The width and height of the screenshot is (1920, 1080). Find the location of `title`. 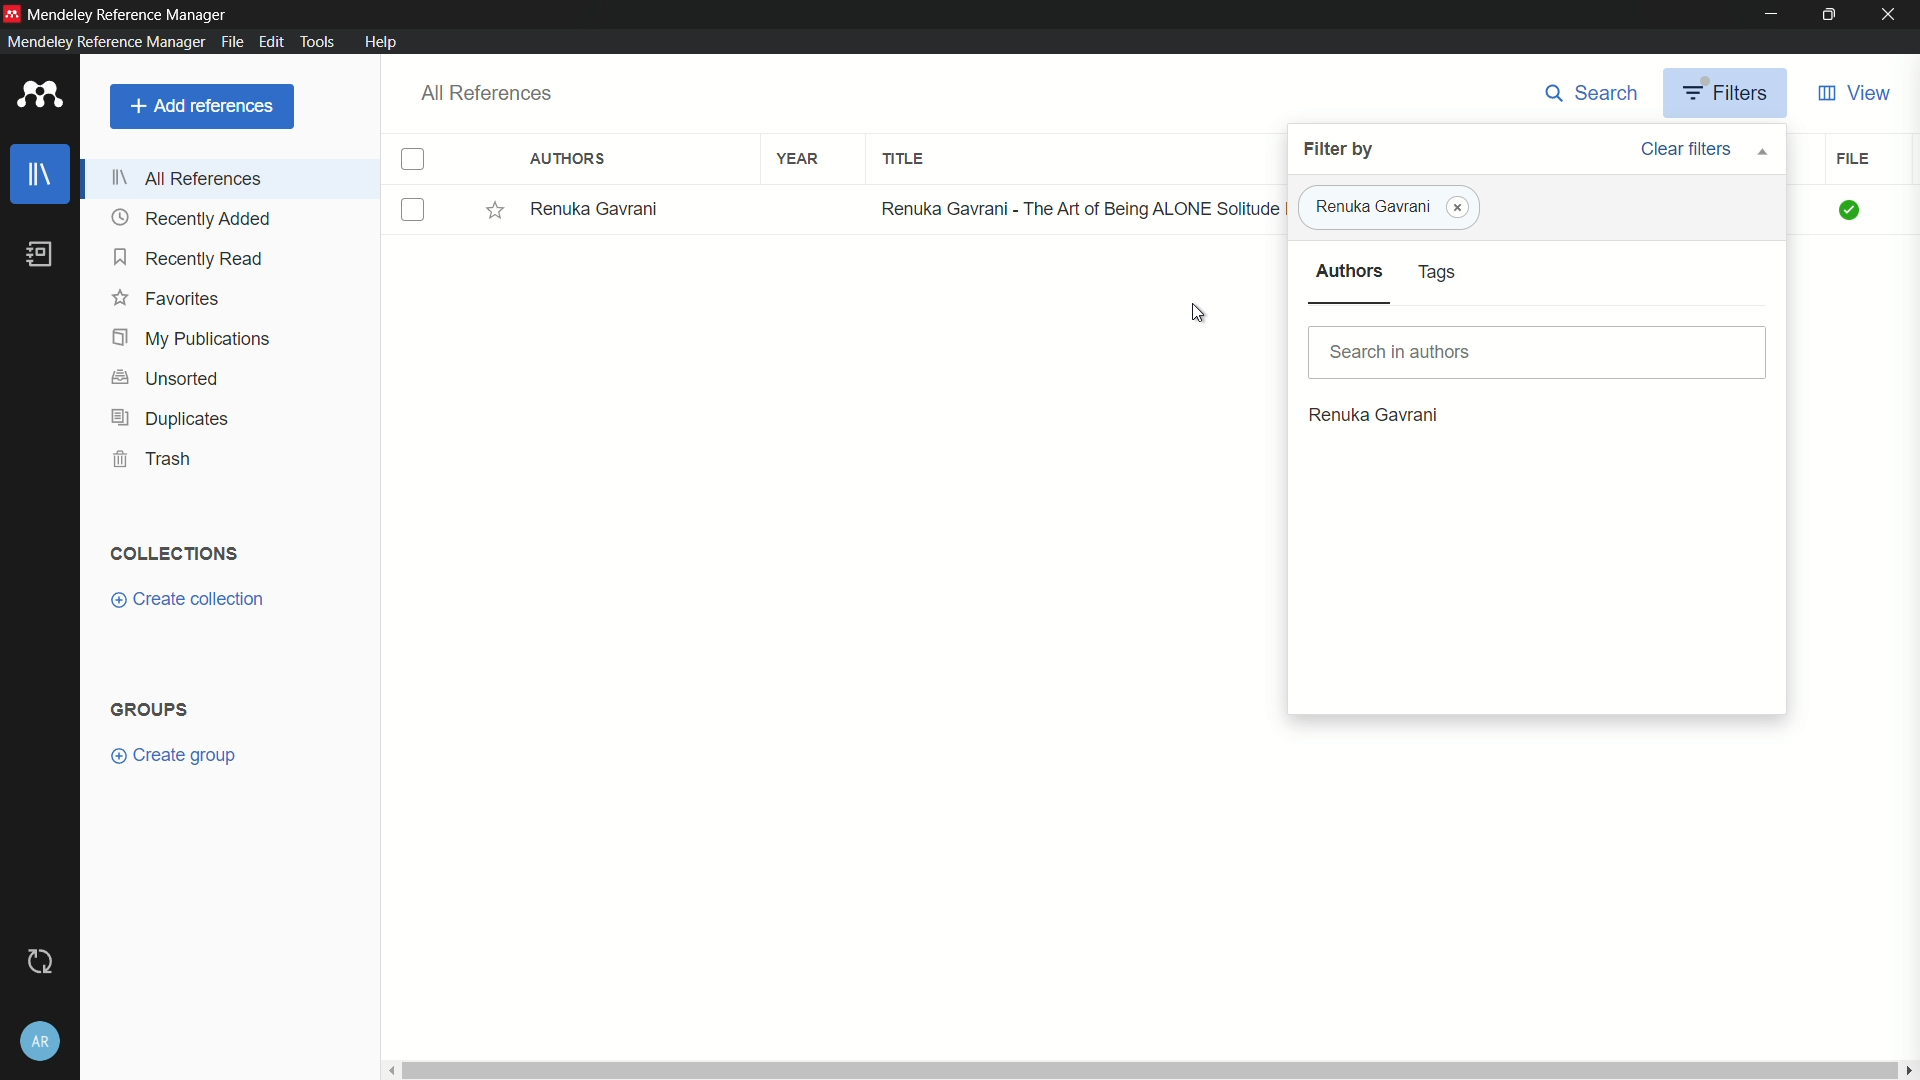

title is located at coordinates (903, 158).